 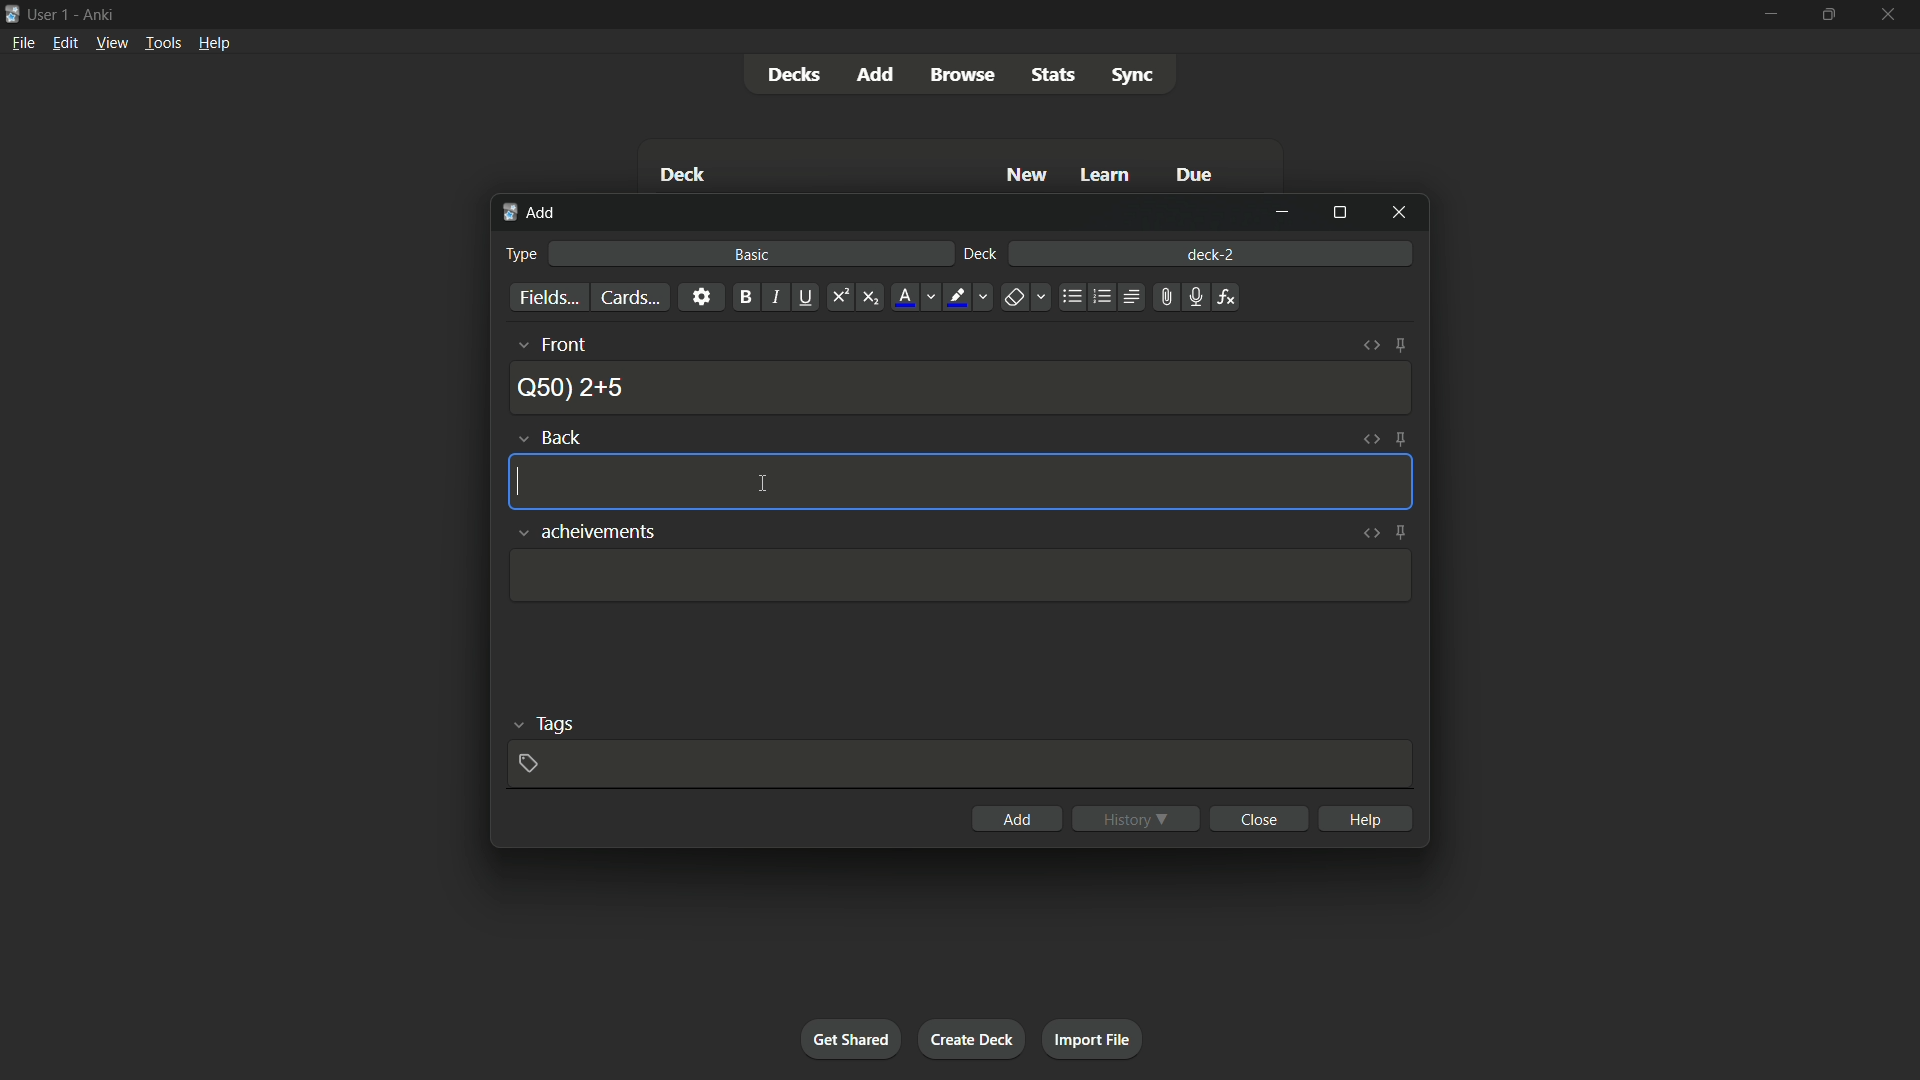 What do you see at coordinates (959, 75) in the screenshot?
I see `browse` at bounding box center [959, 75].